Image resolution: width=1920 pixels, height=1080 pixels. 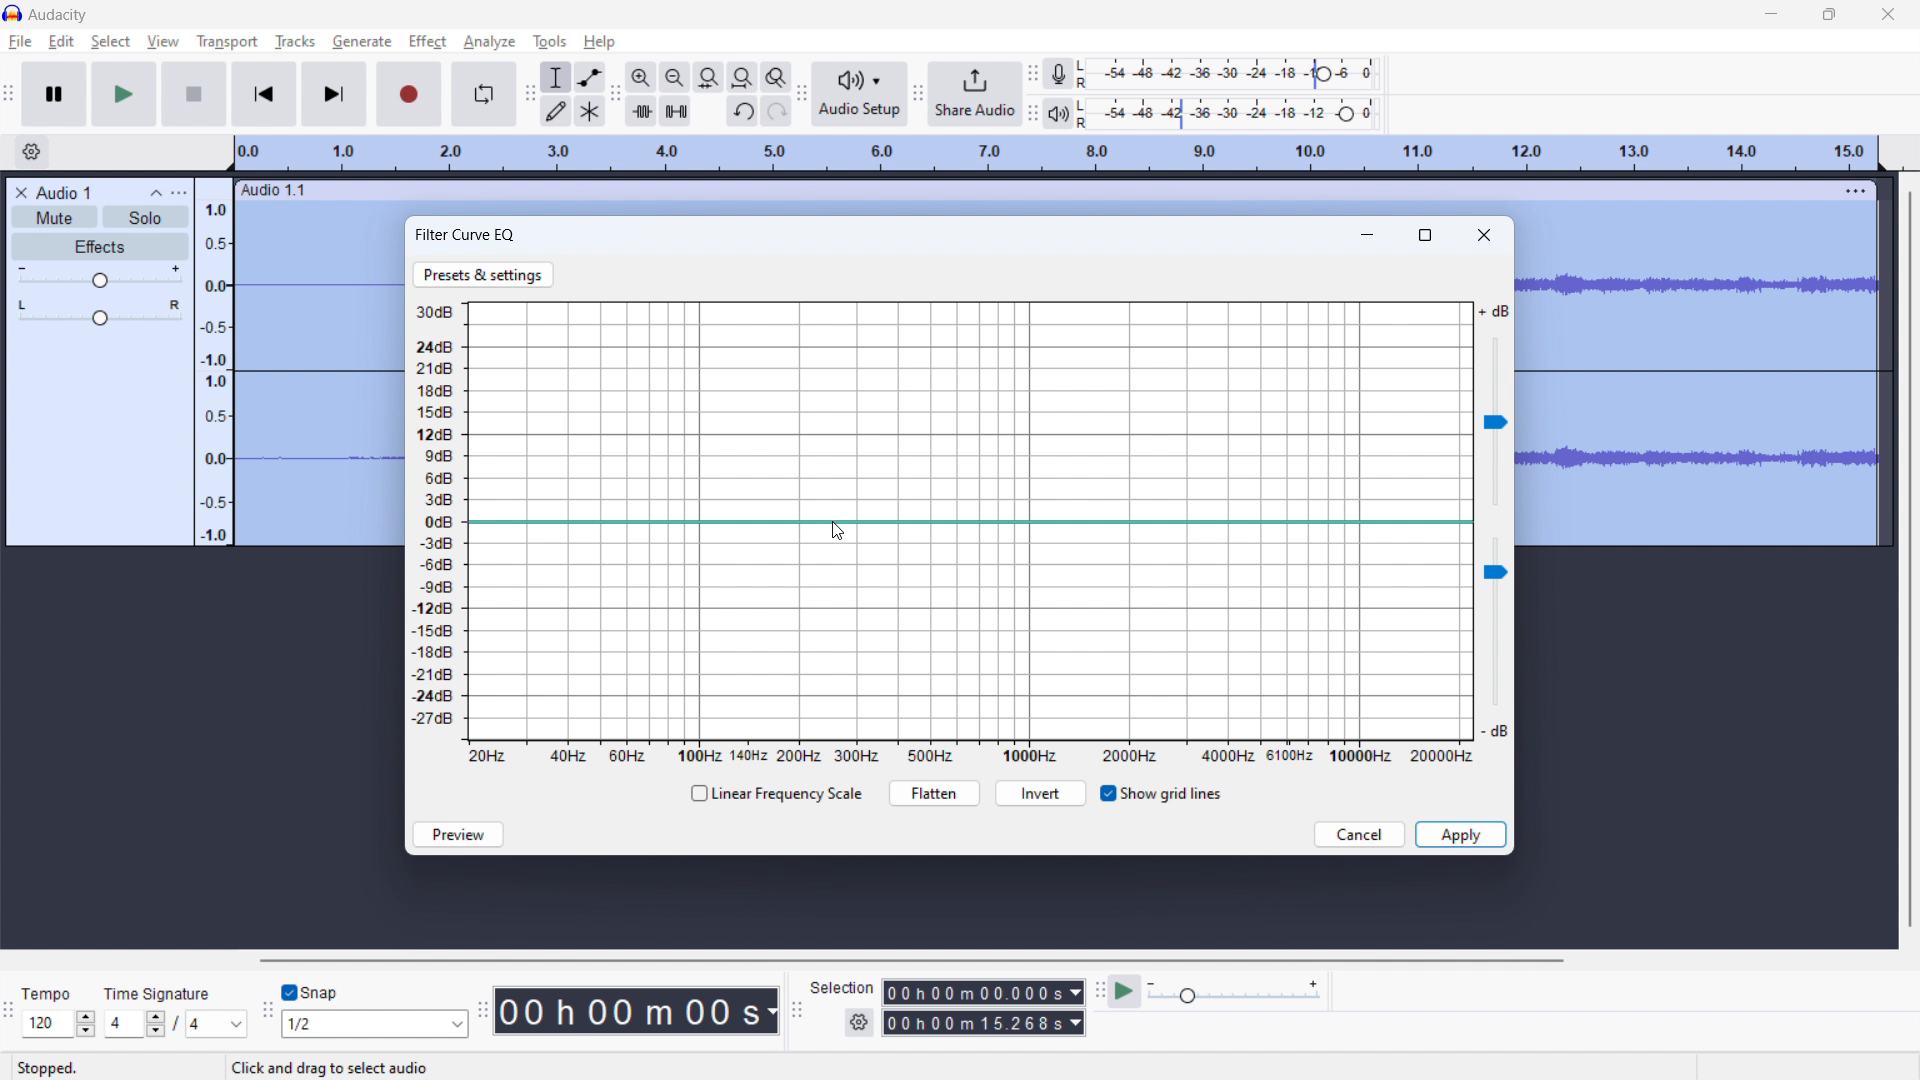 What do you see at coordinates (20, 193) in the screenshot?
I see `delete audio` at bounding box center [20, 193].